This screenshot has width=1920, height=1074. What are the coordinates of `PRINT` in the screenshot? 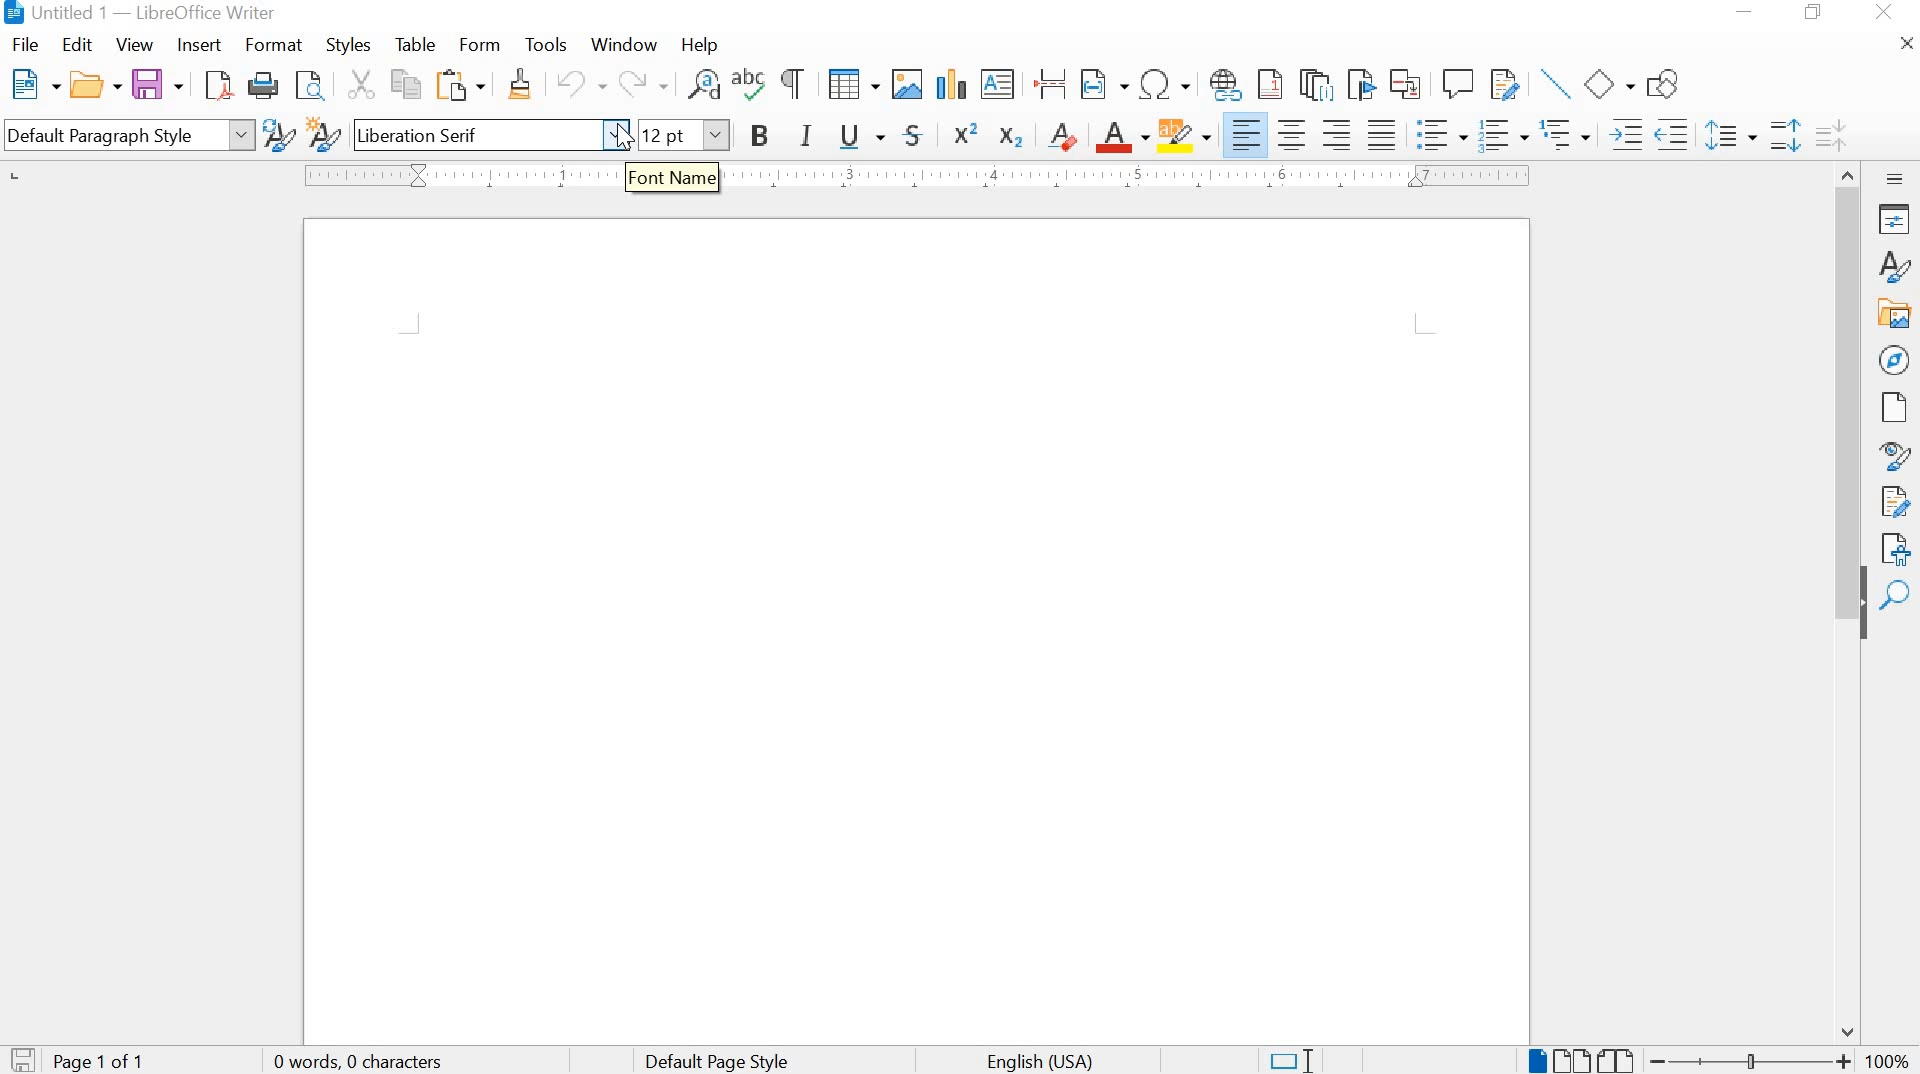 It's located at (263, 86).